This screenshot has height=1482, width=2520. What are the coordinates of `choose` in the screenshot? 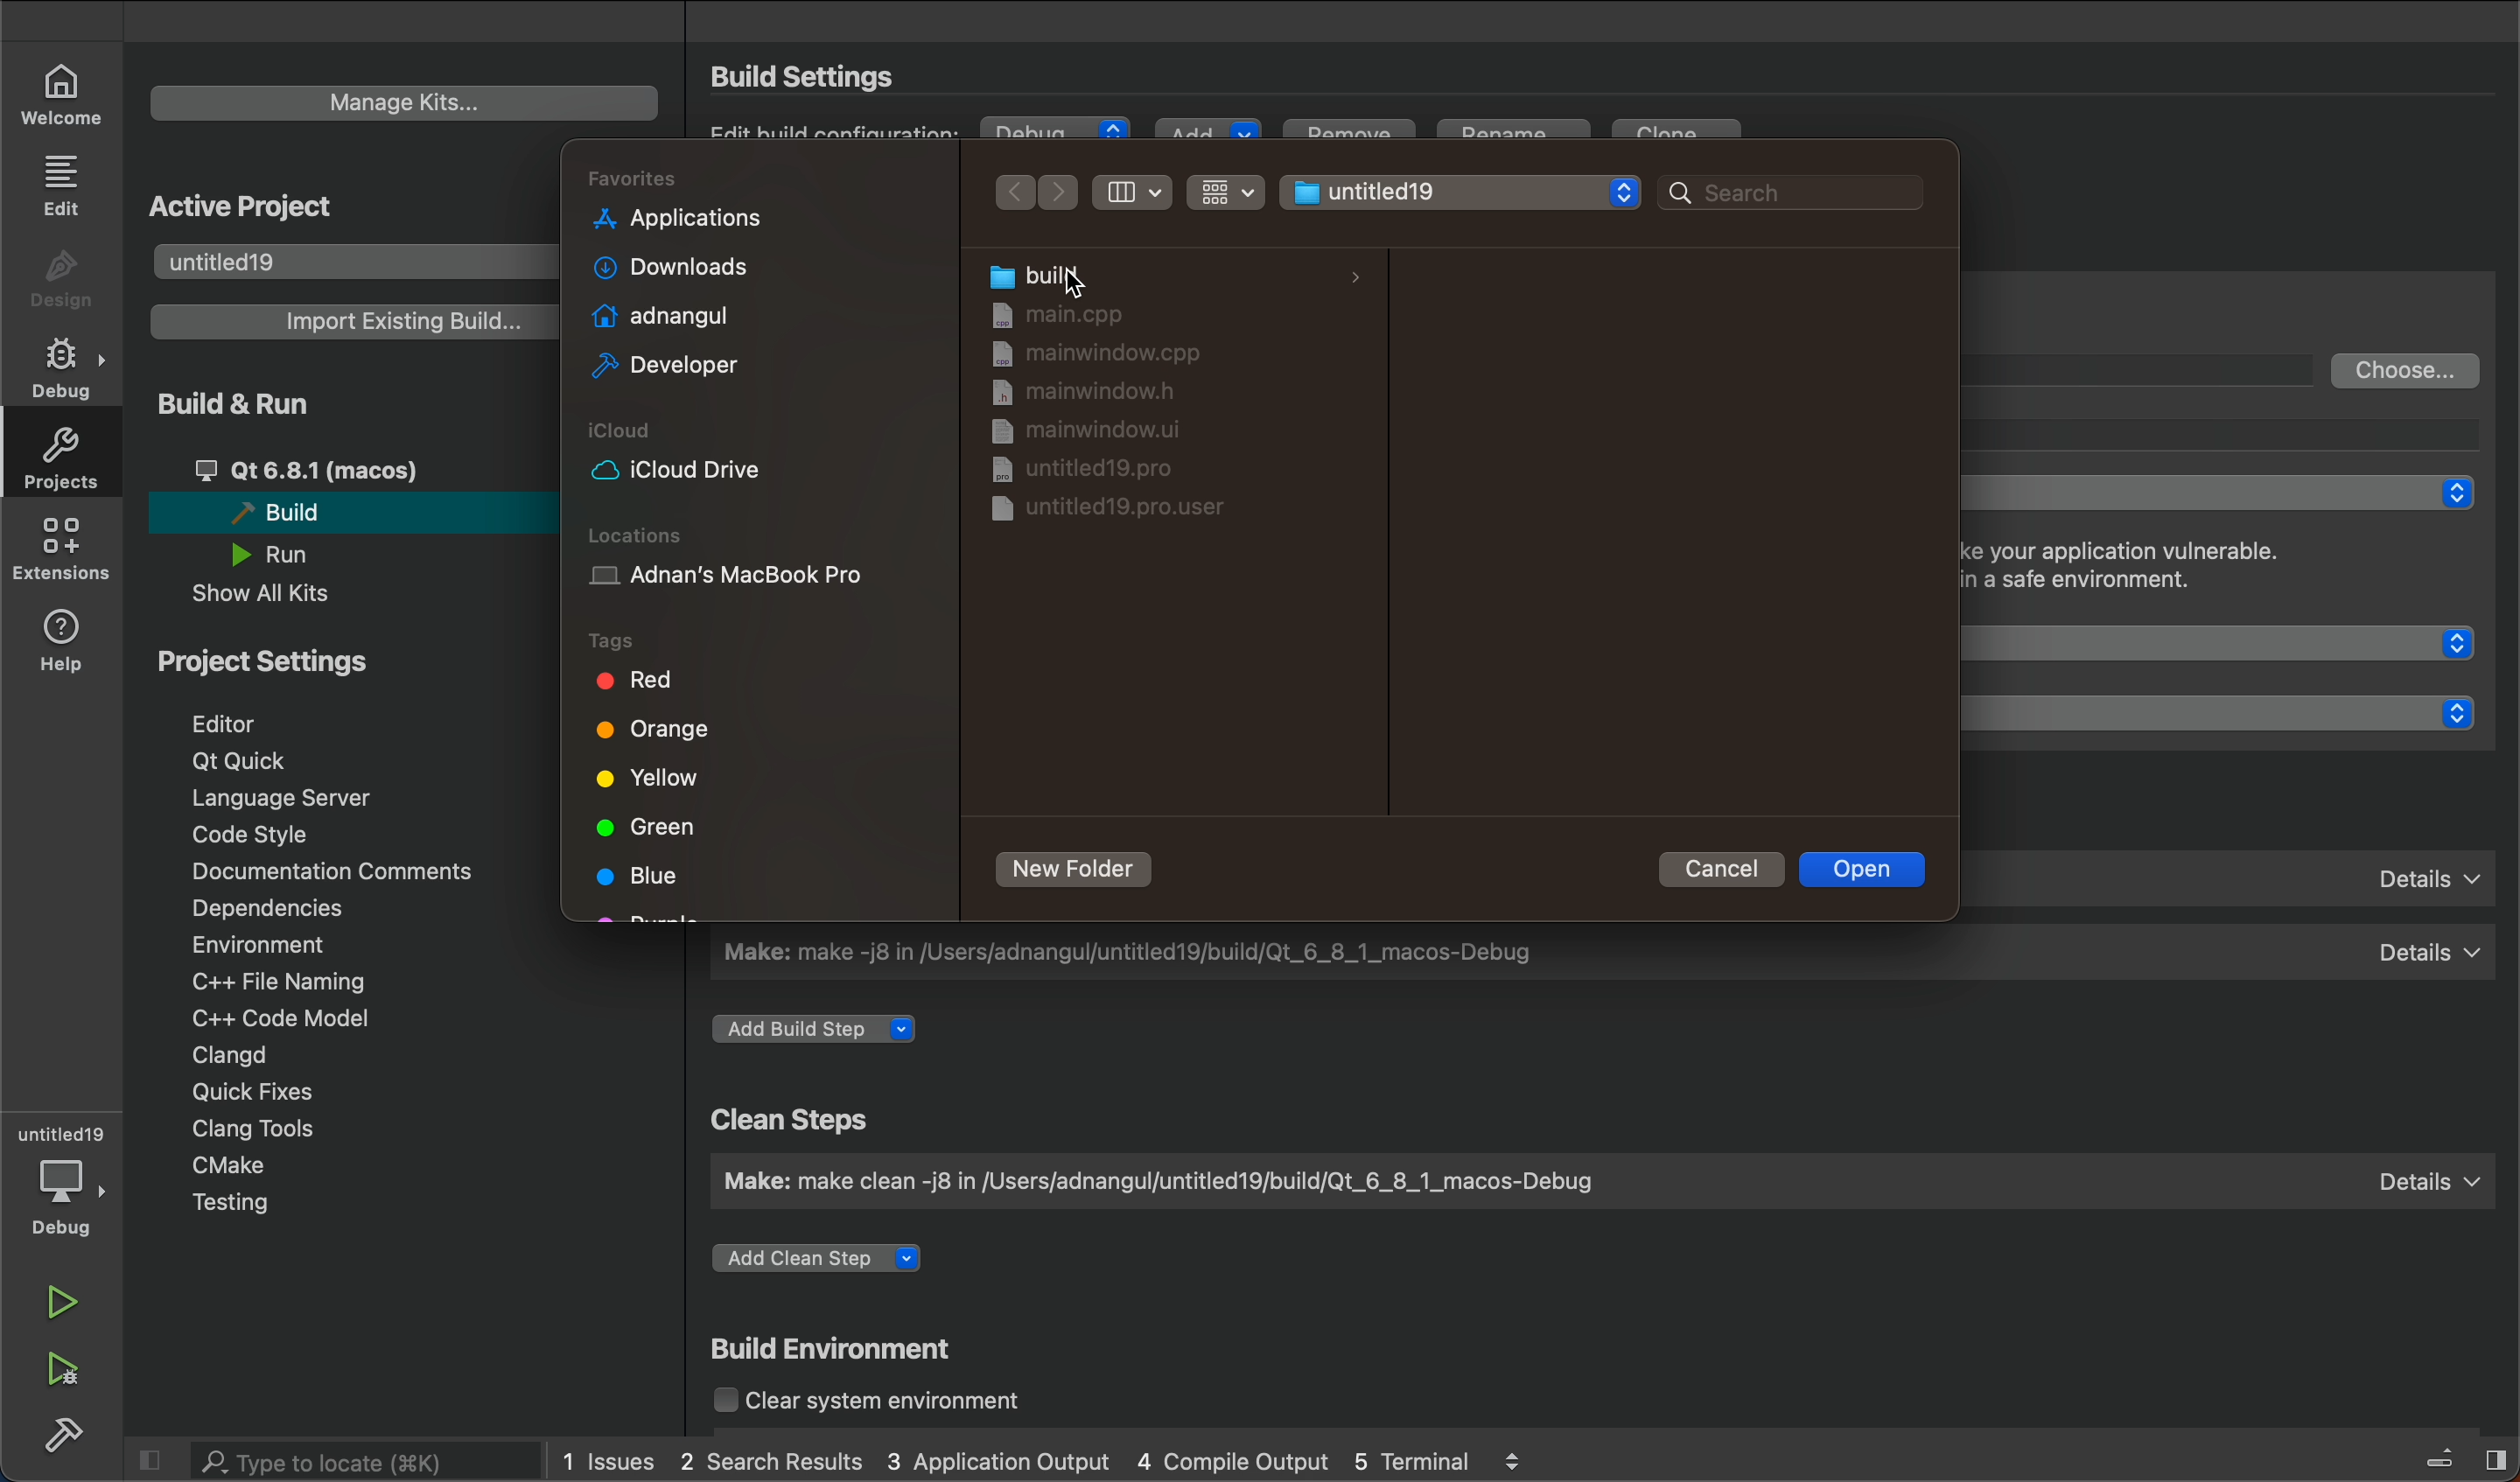 It's located at (2407, 369).